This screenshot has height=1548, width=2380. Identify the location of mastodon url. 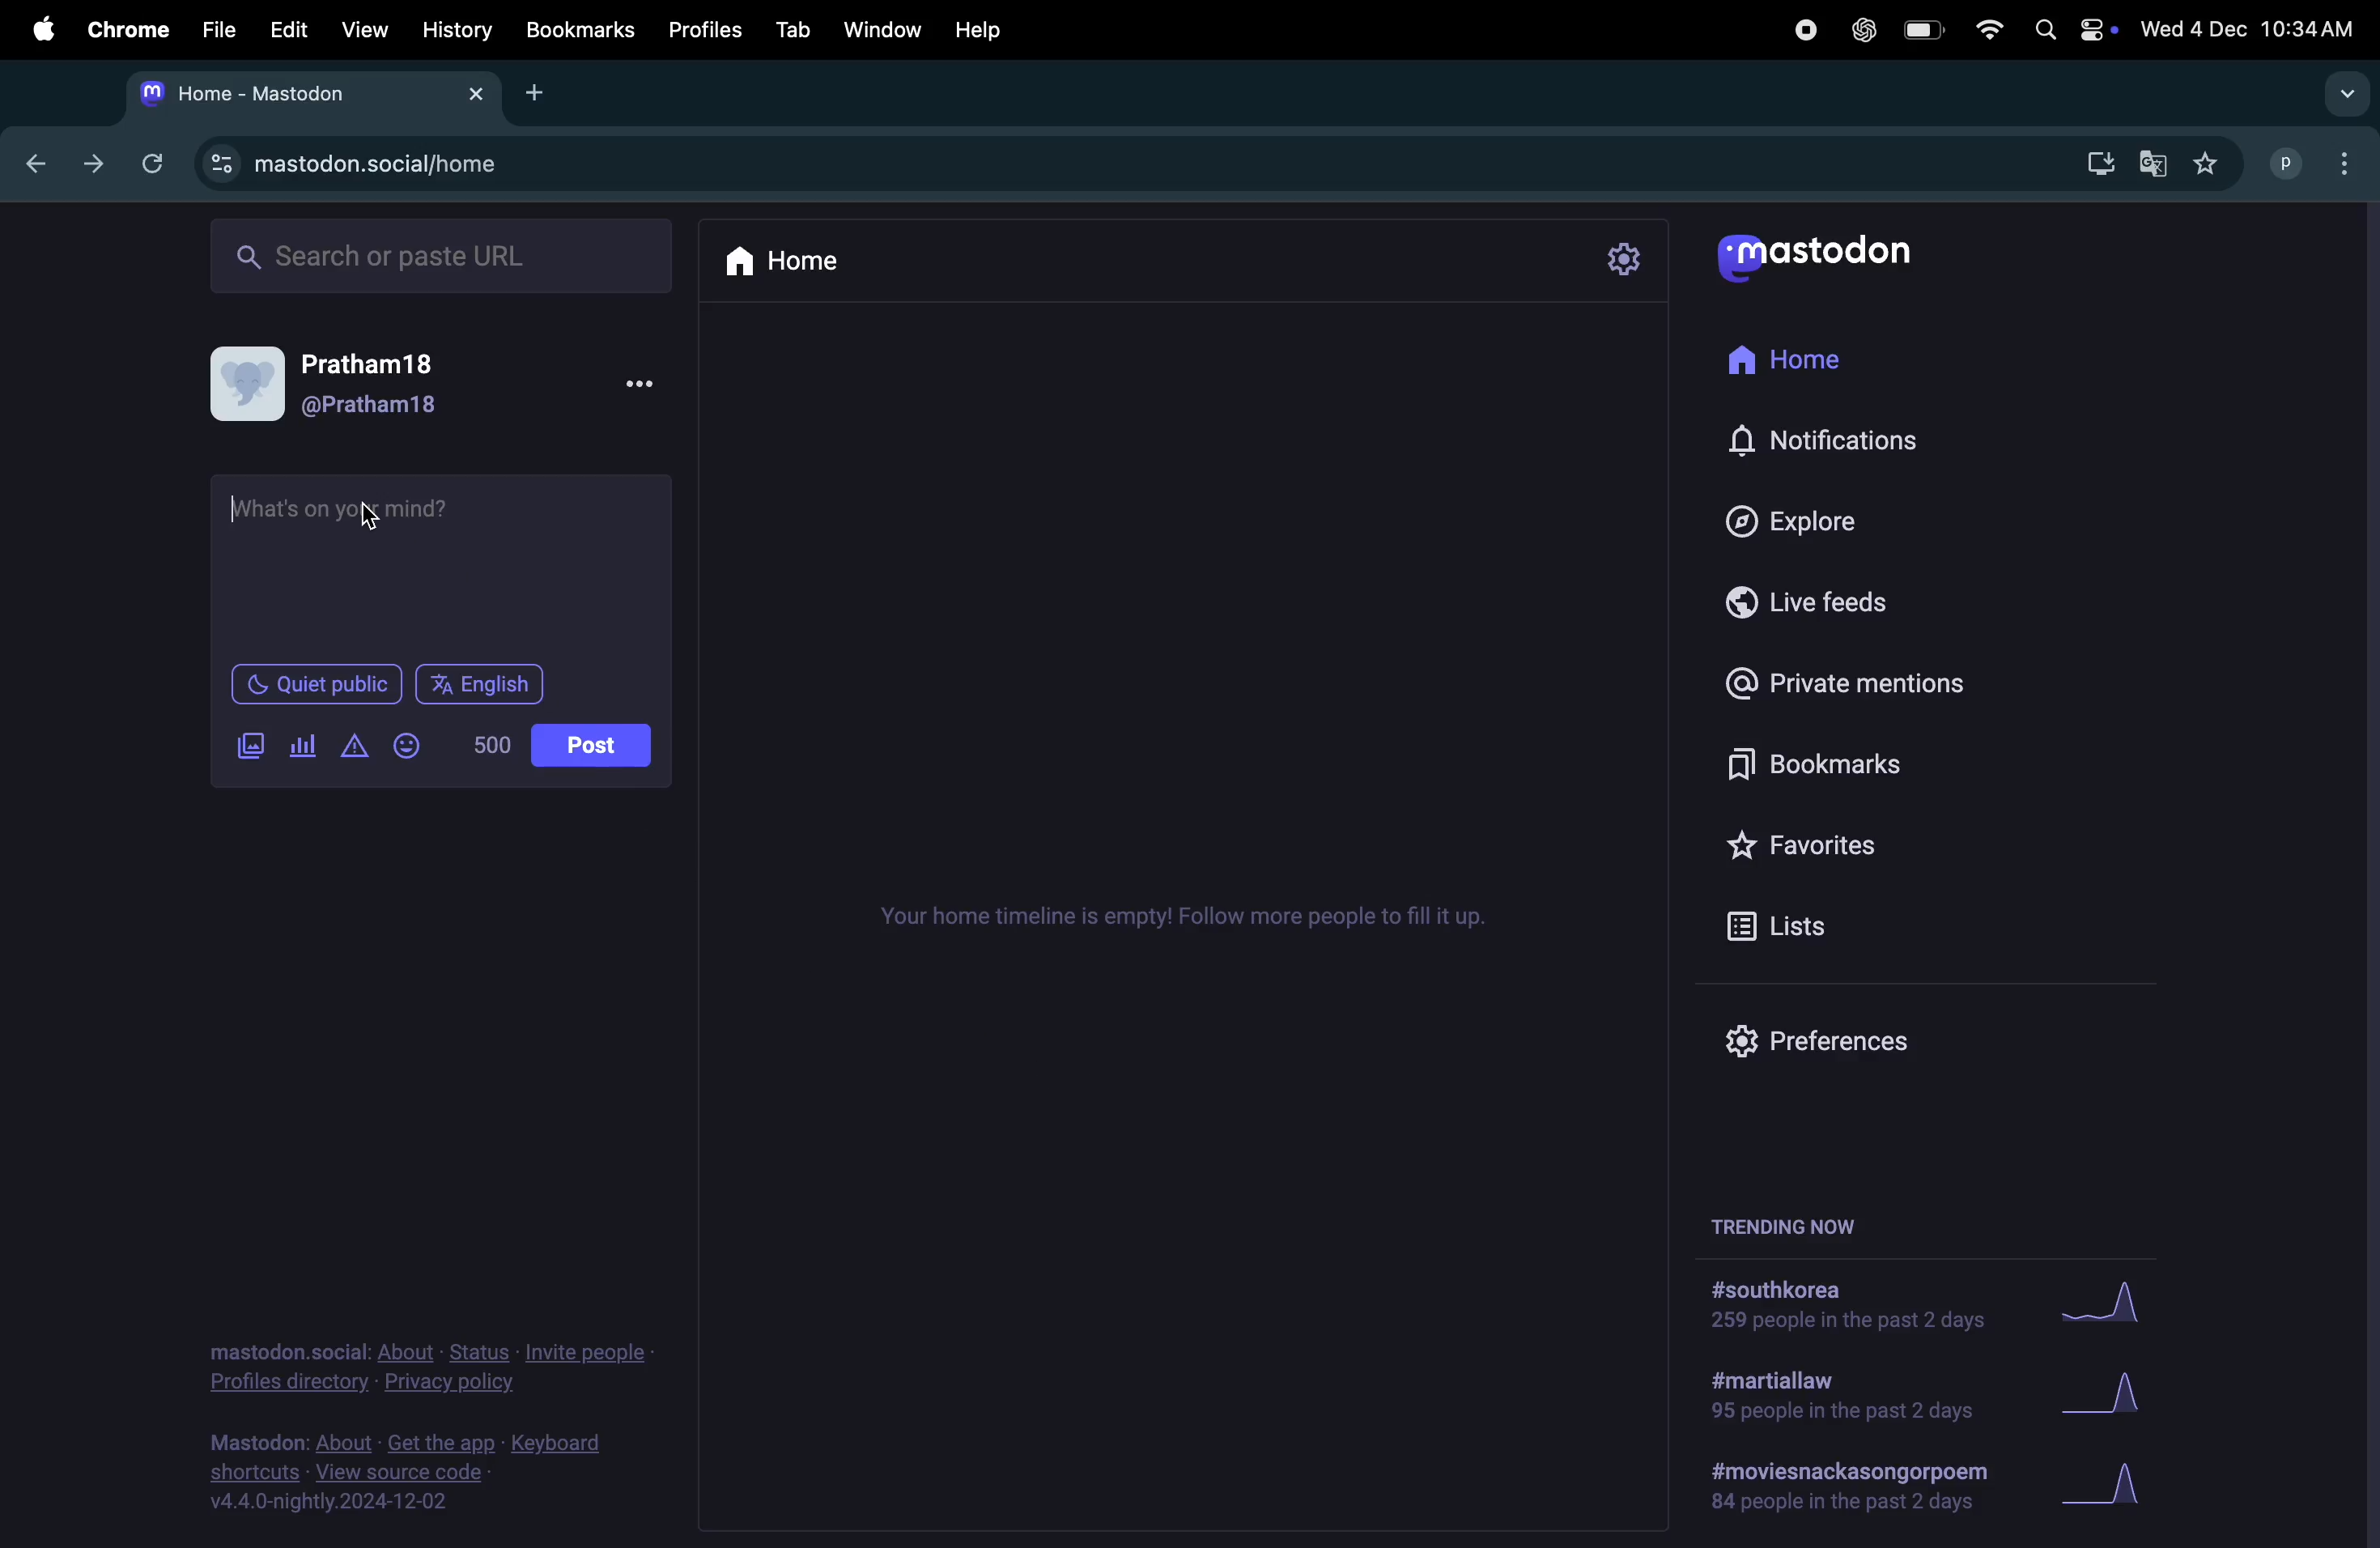
(366, 165).